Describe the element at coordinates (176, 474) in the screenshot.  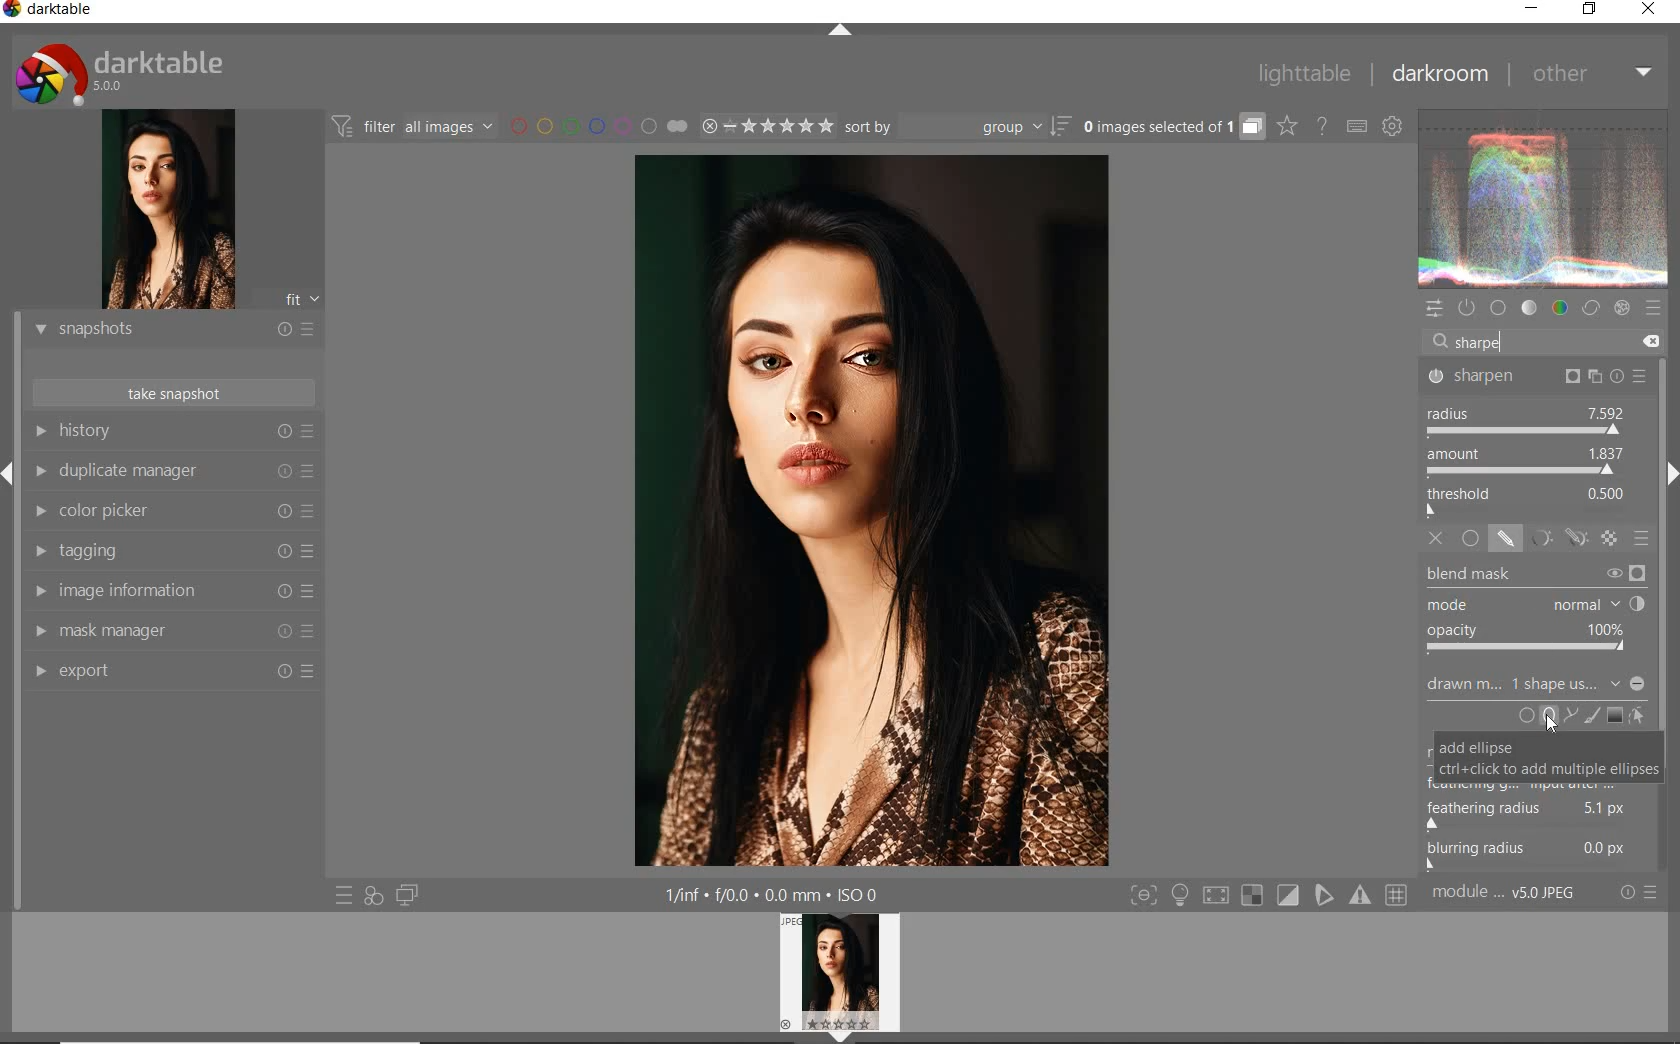
I see `DUPLICATE MANAGER` at that location.